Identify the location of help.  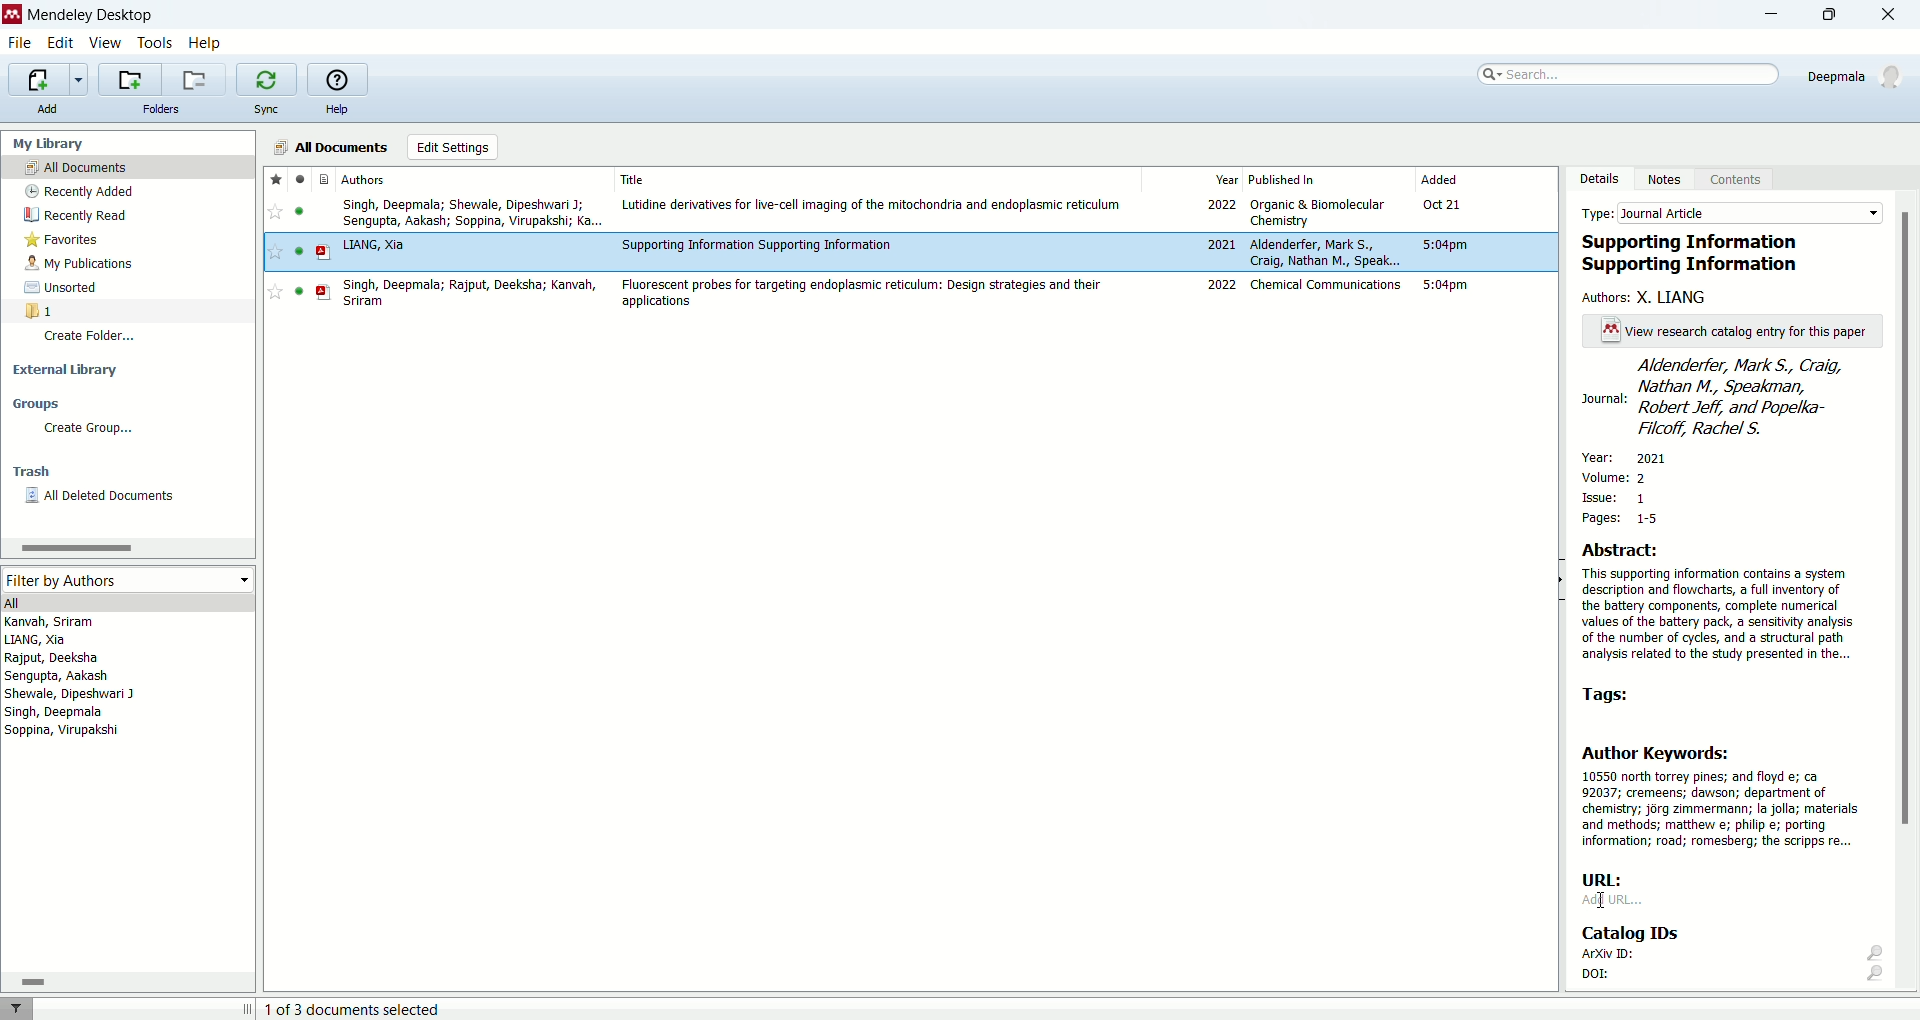
(336, 108).